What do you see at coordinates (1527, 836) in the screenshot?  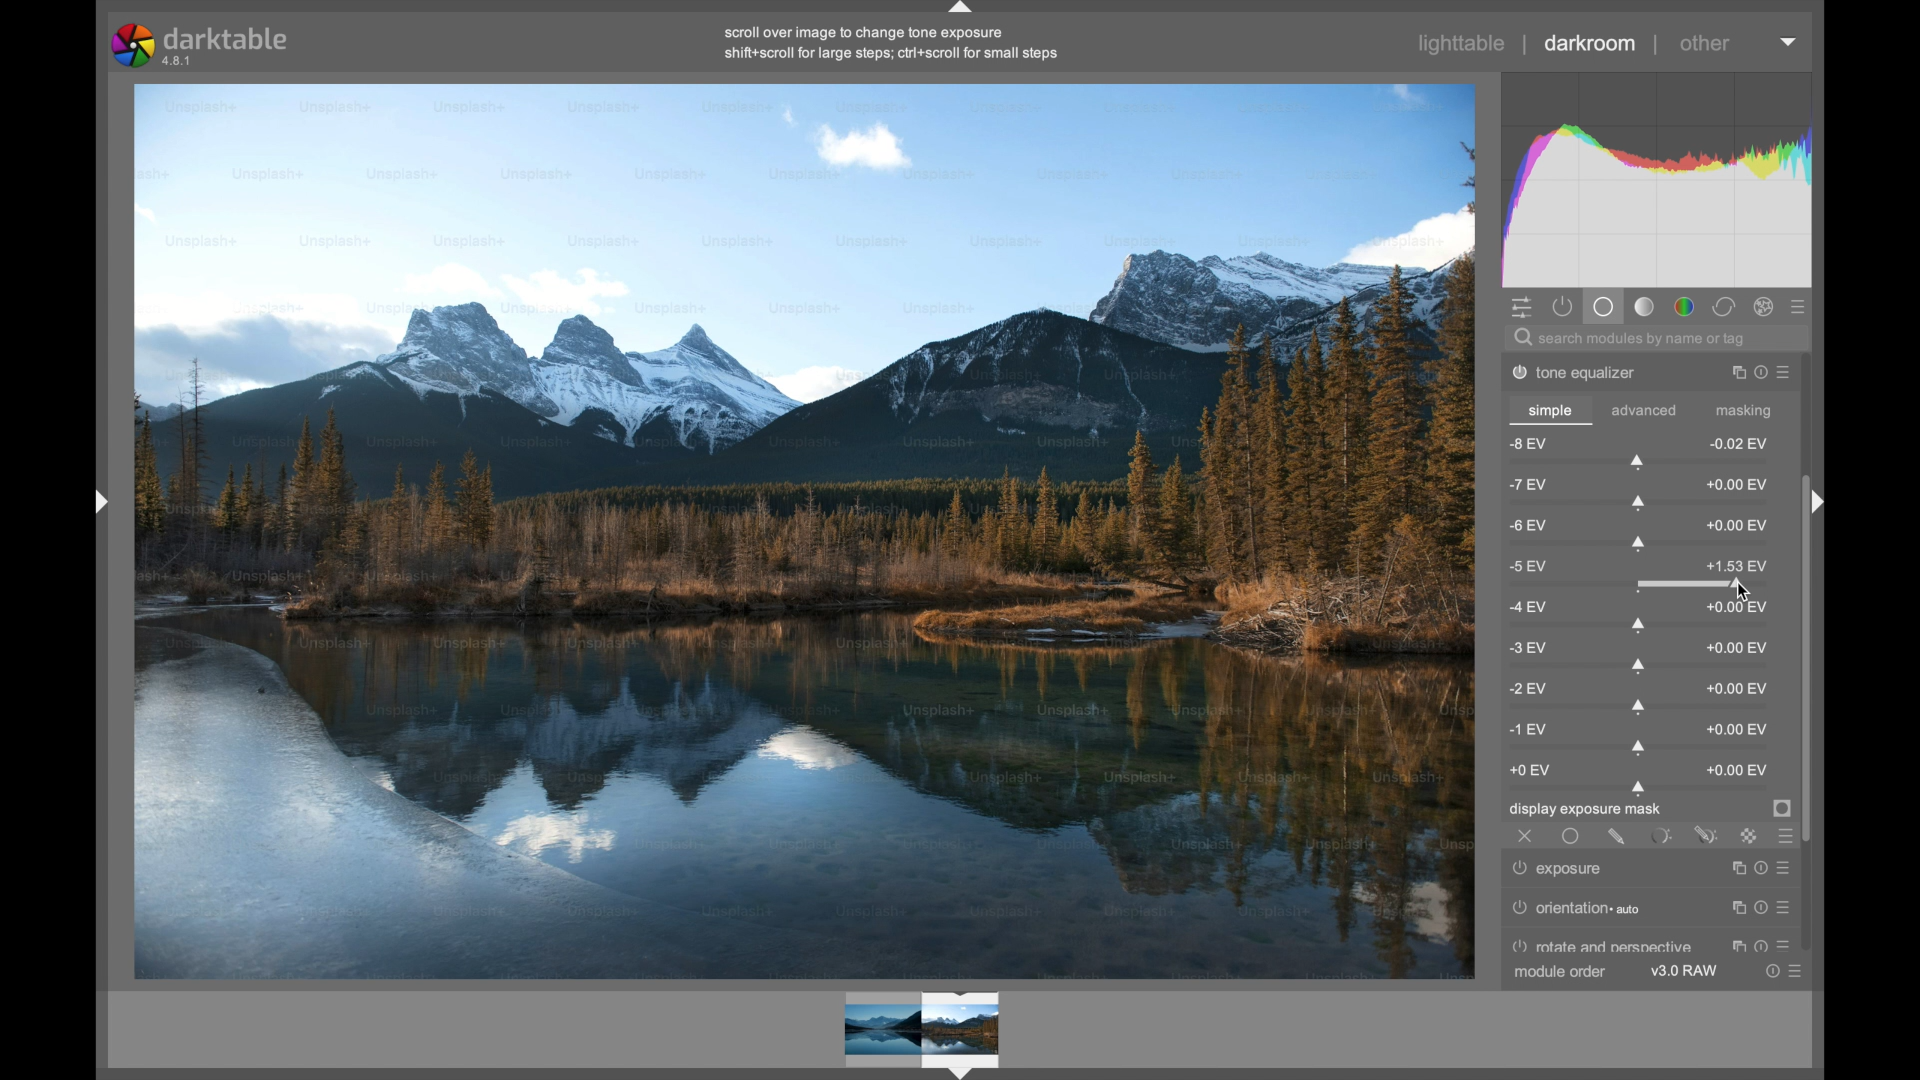 I see `off` at bounding box center [1527, 836].